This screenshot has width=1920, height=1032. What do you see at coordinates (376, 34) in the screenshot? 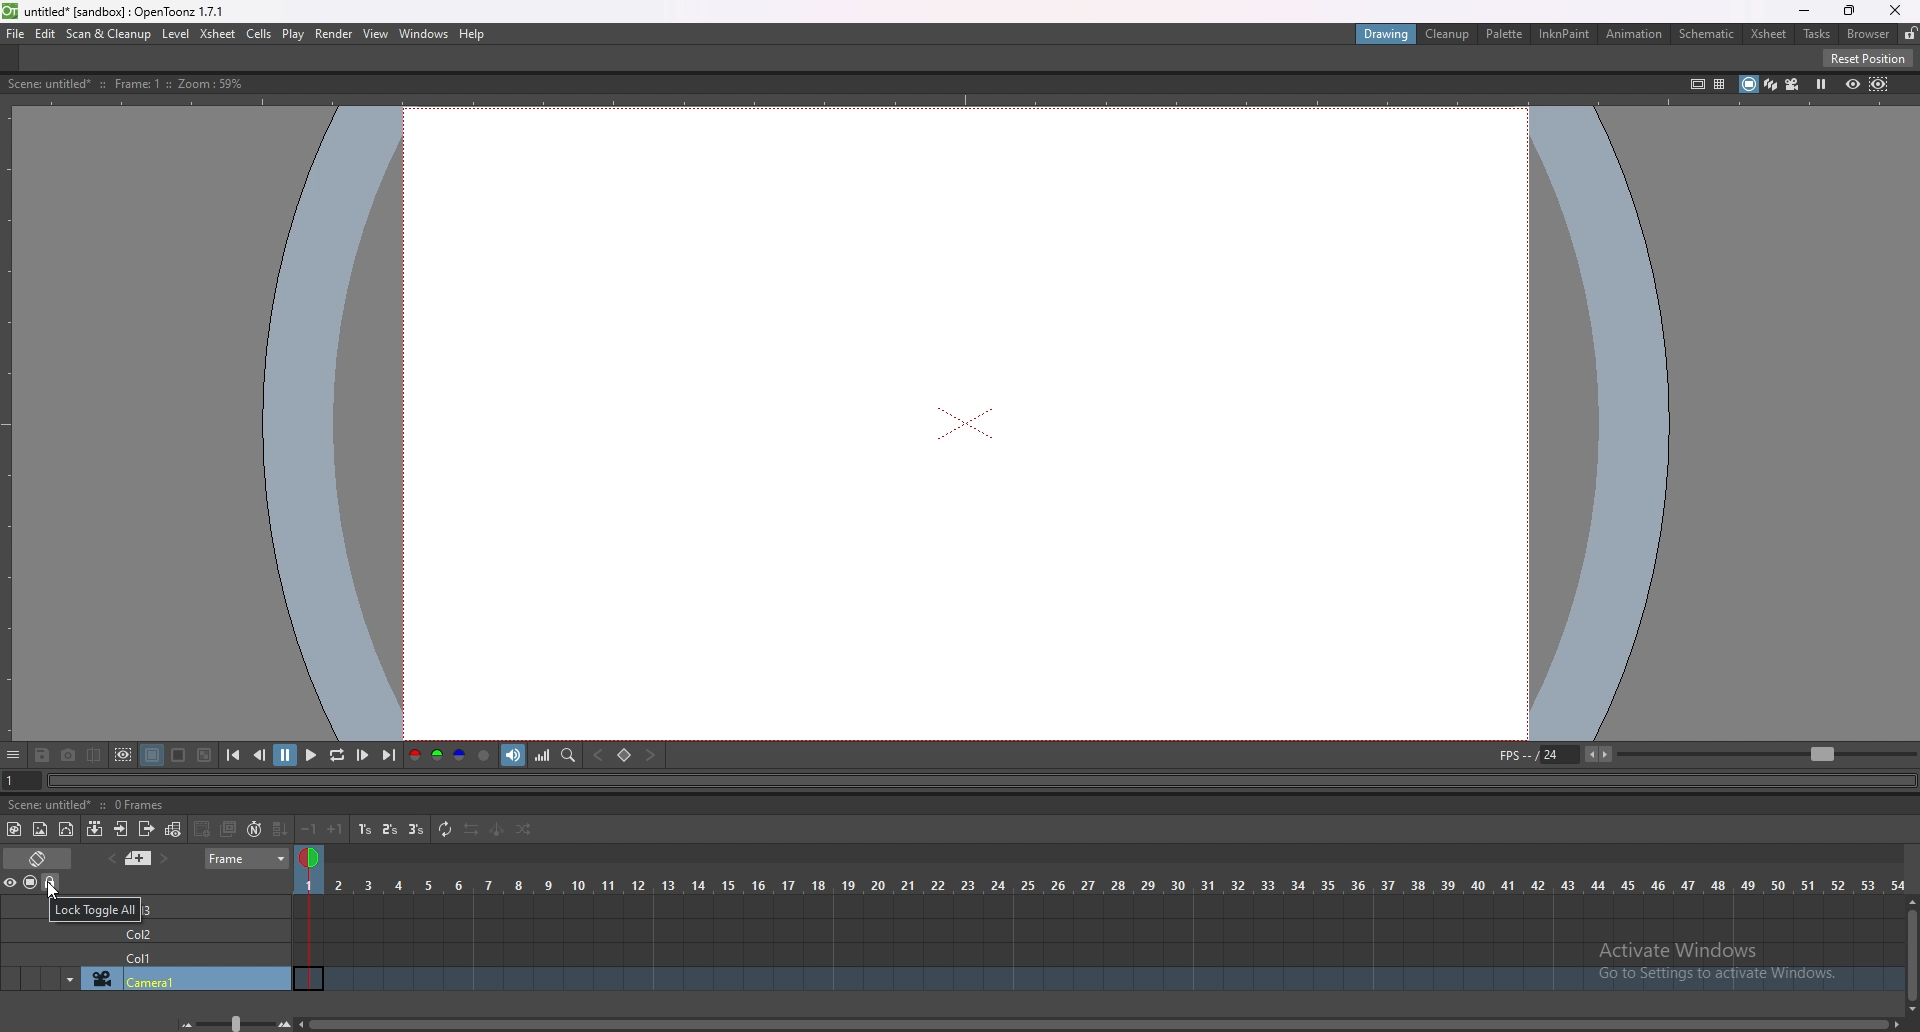
I see `view` at bounding box center [376, 34].